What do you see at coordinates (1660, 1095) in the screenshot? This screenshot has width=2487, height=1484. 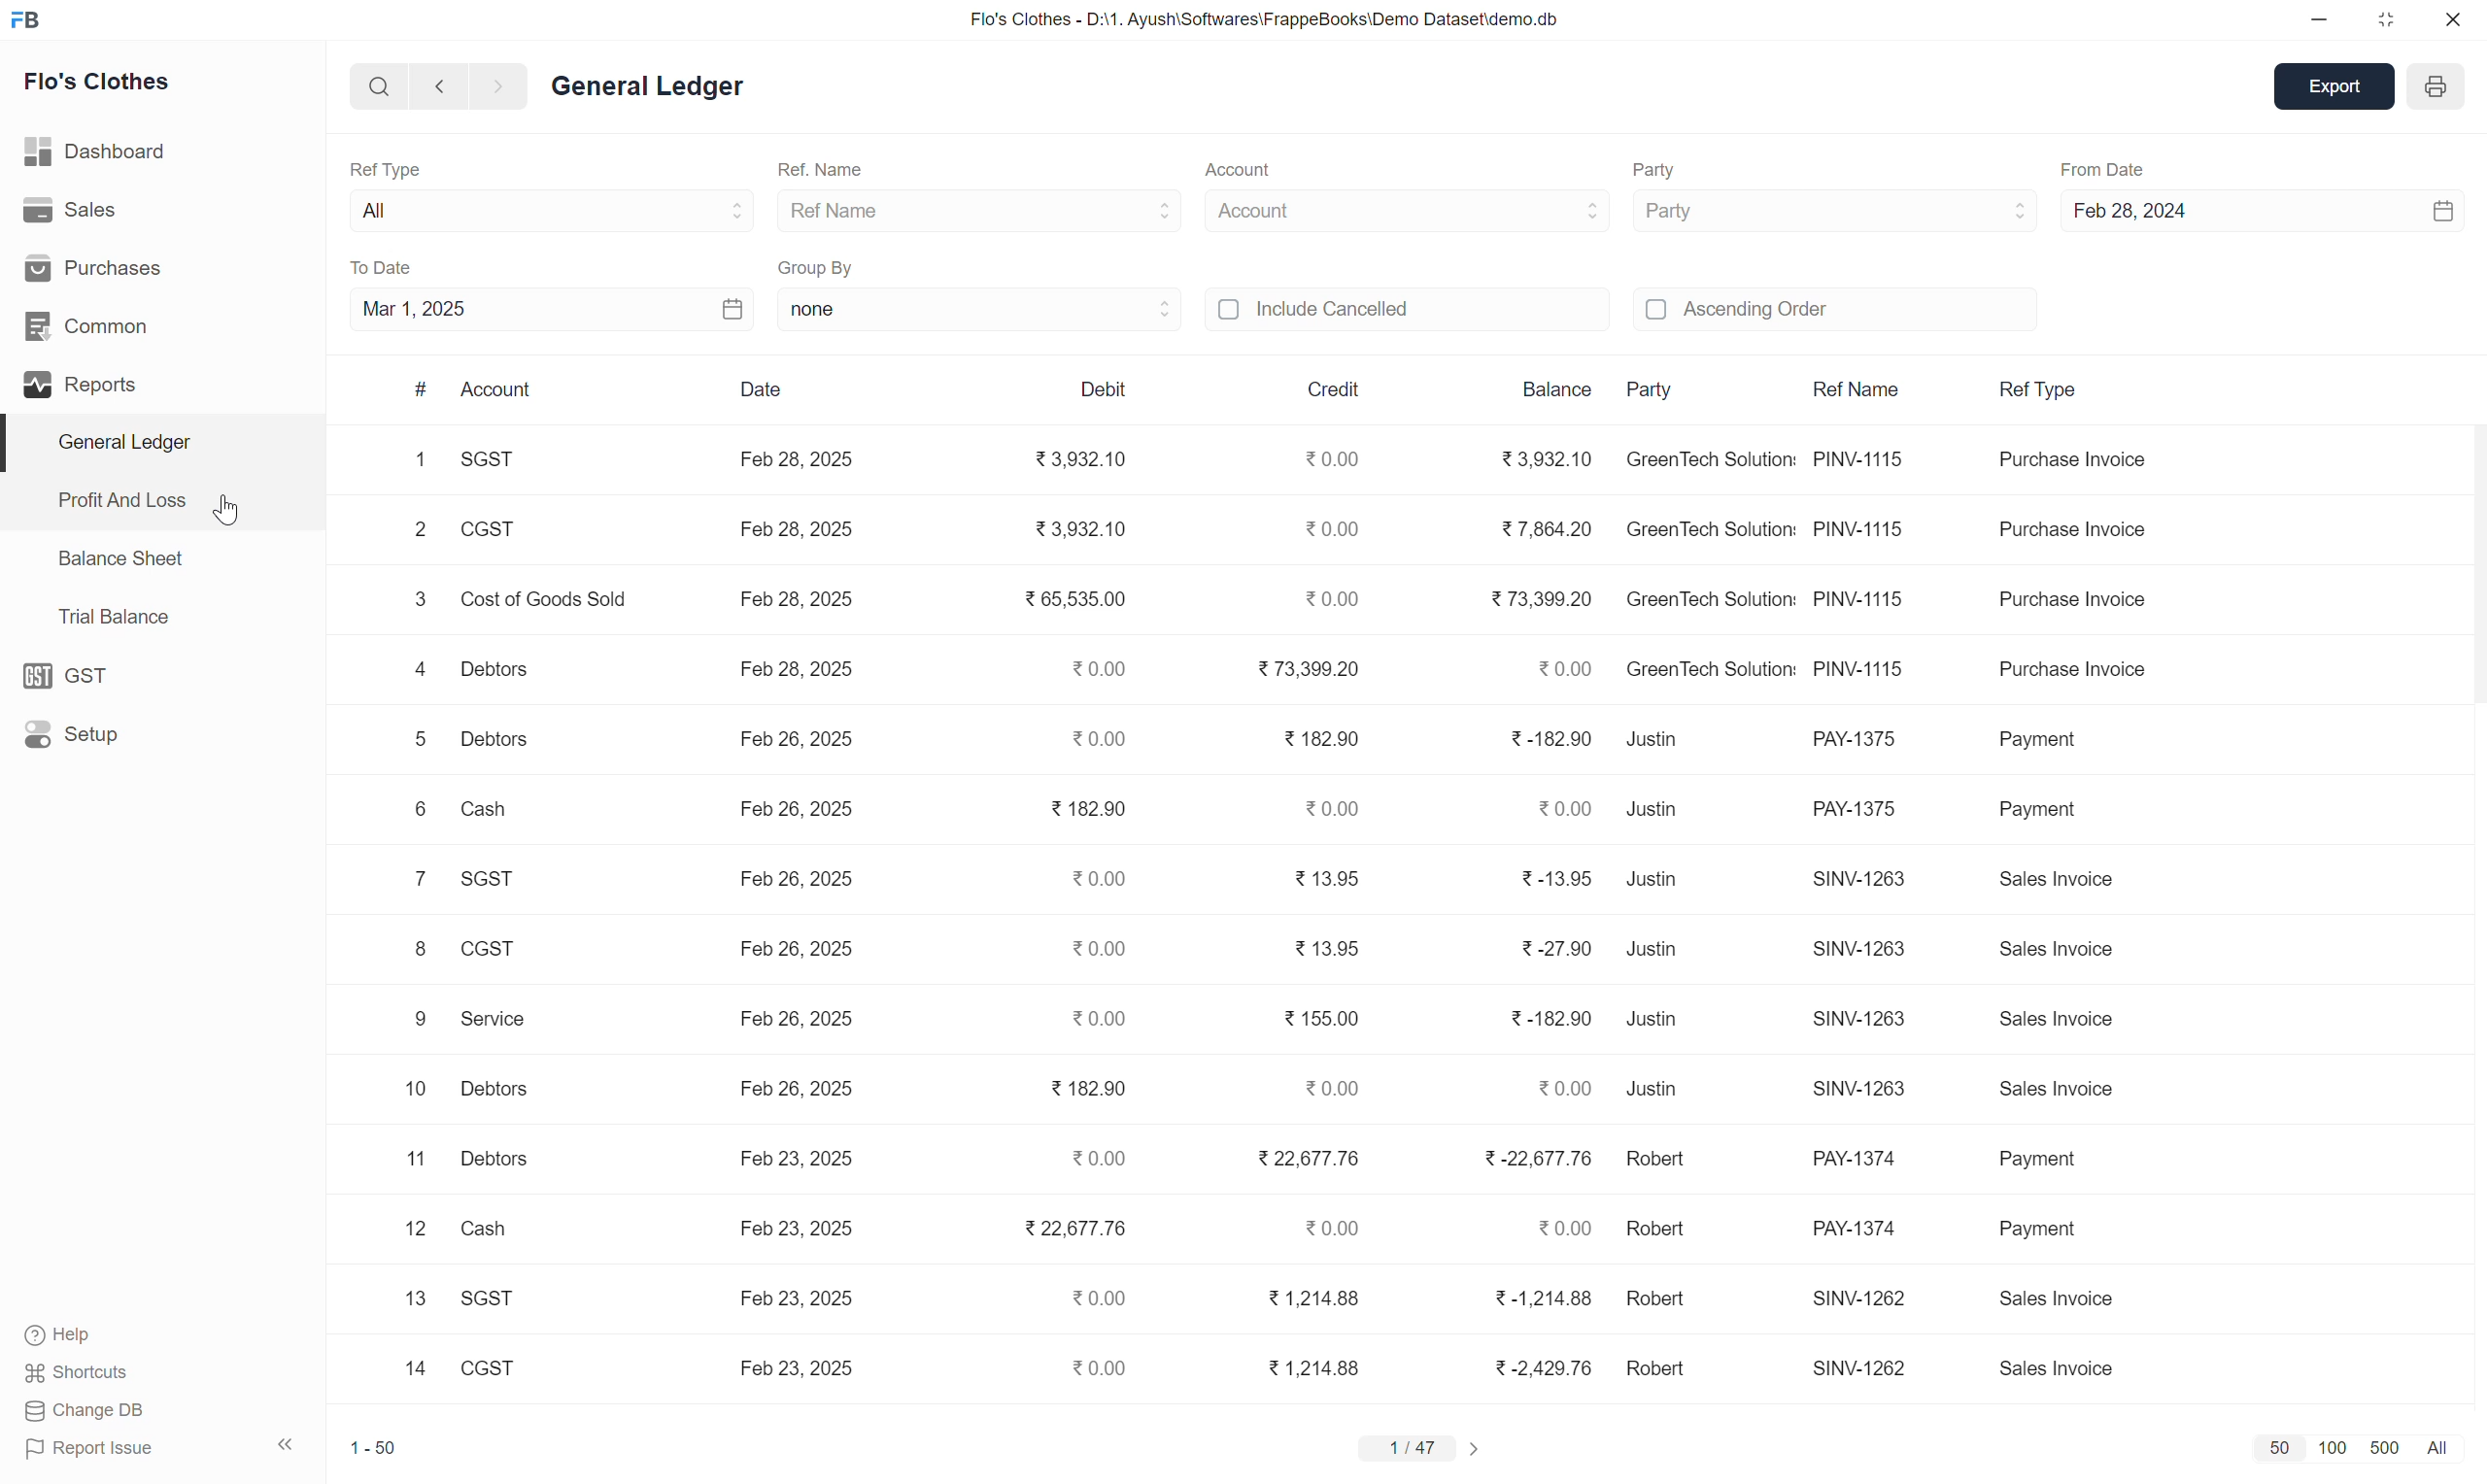 I see `Justin` at bounding box center [1660, 1095].